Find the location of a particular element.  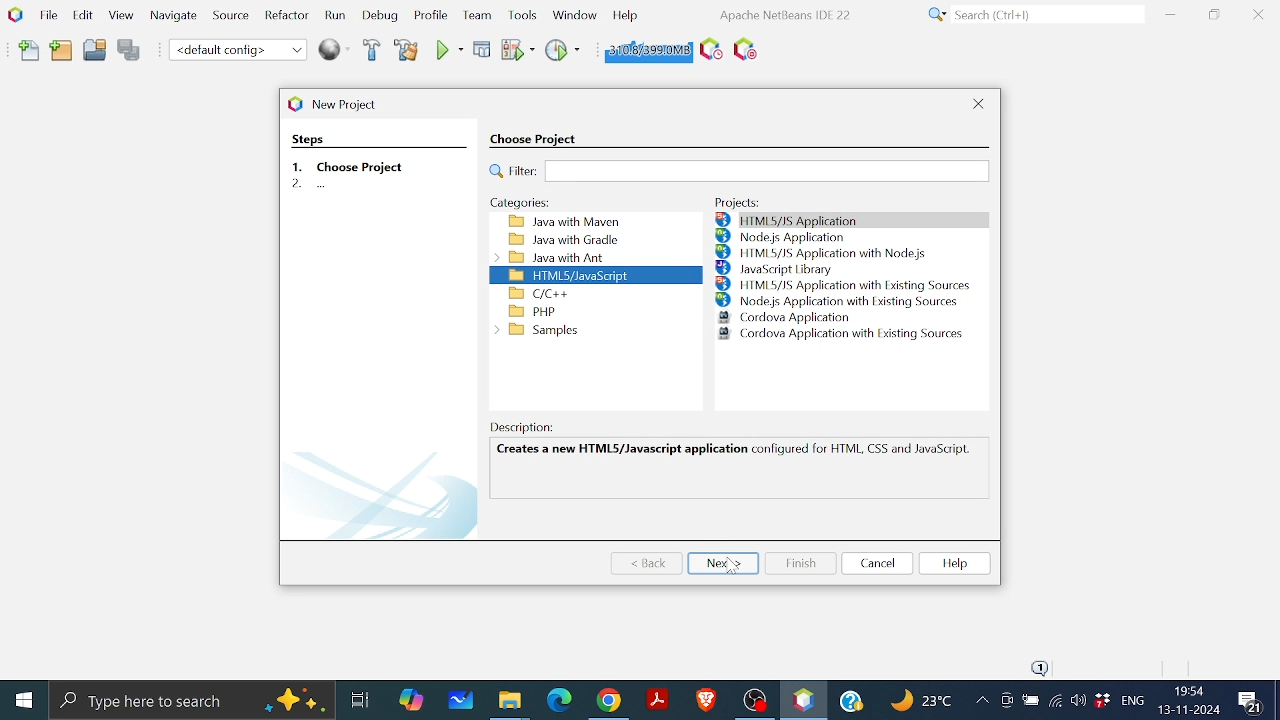

View is located at coordinates (120, 16).